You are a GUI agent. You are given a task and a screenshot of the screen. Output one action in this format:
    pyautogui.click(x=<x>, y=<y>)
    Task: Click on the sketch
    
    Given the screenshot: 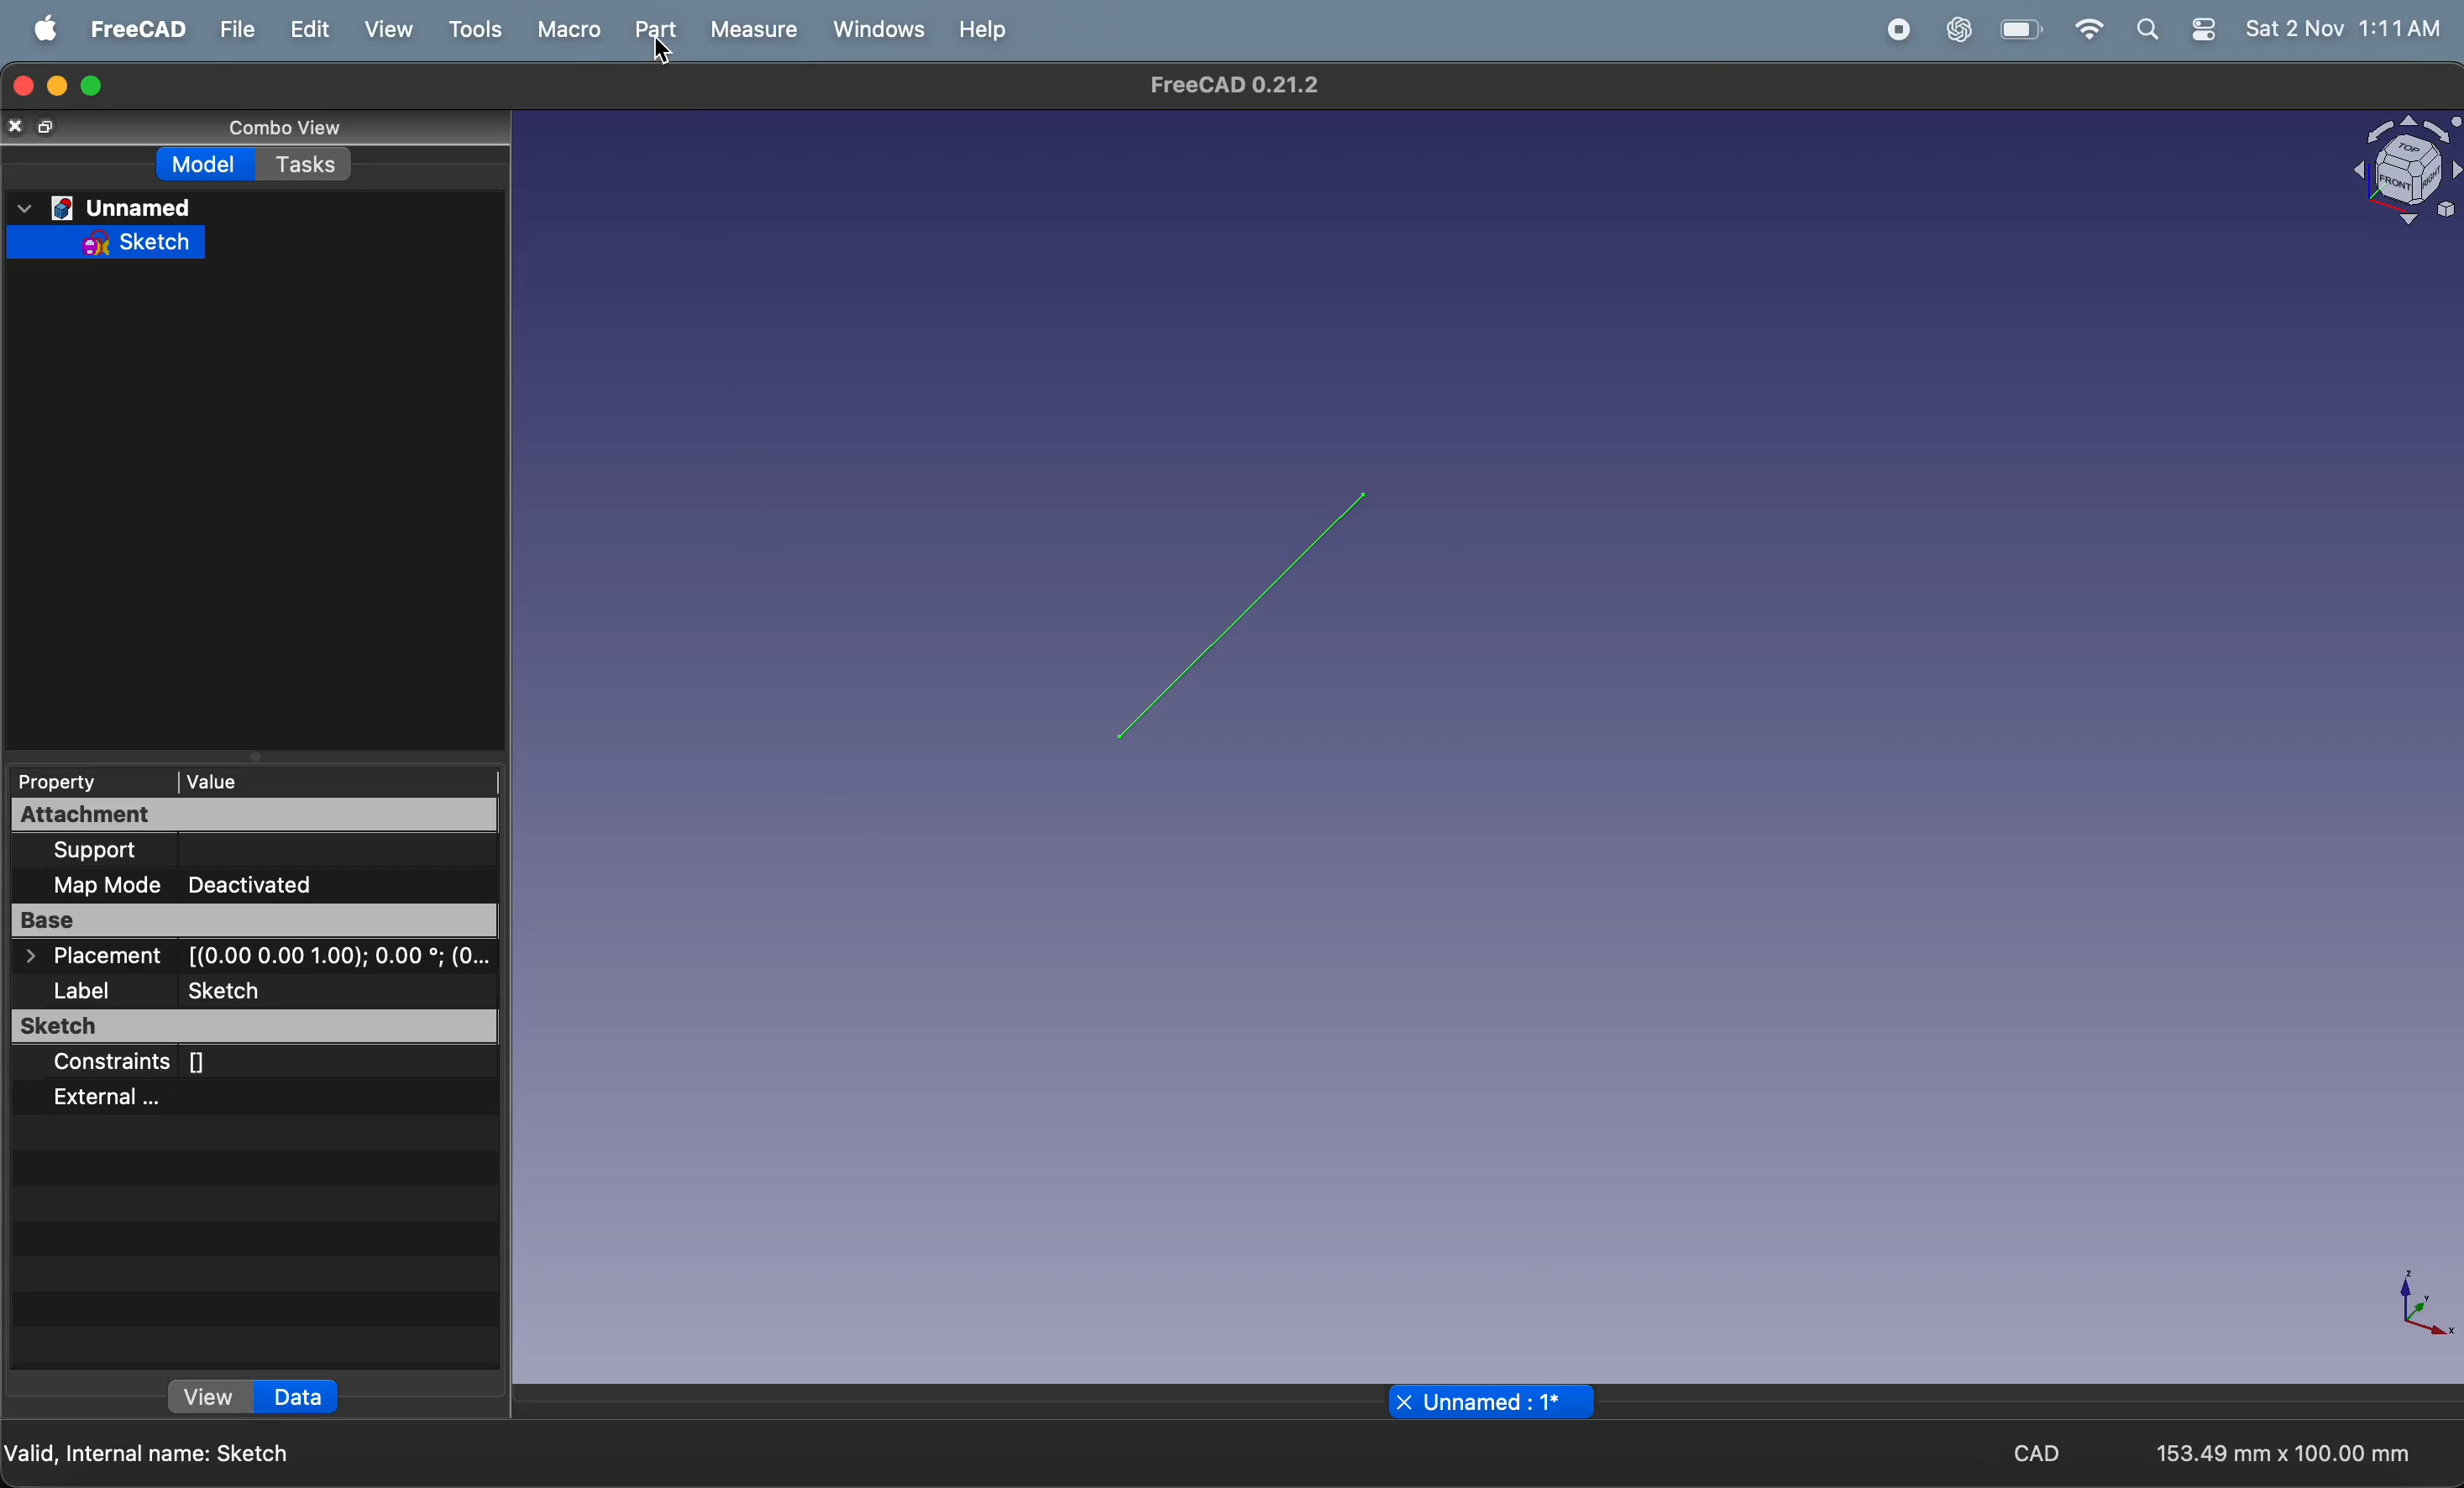 What is the action you would take?
    pyautogui.click(x=111, y=242)
    